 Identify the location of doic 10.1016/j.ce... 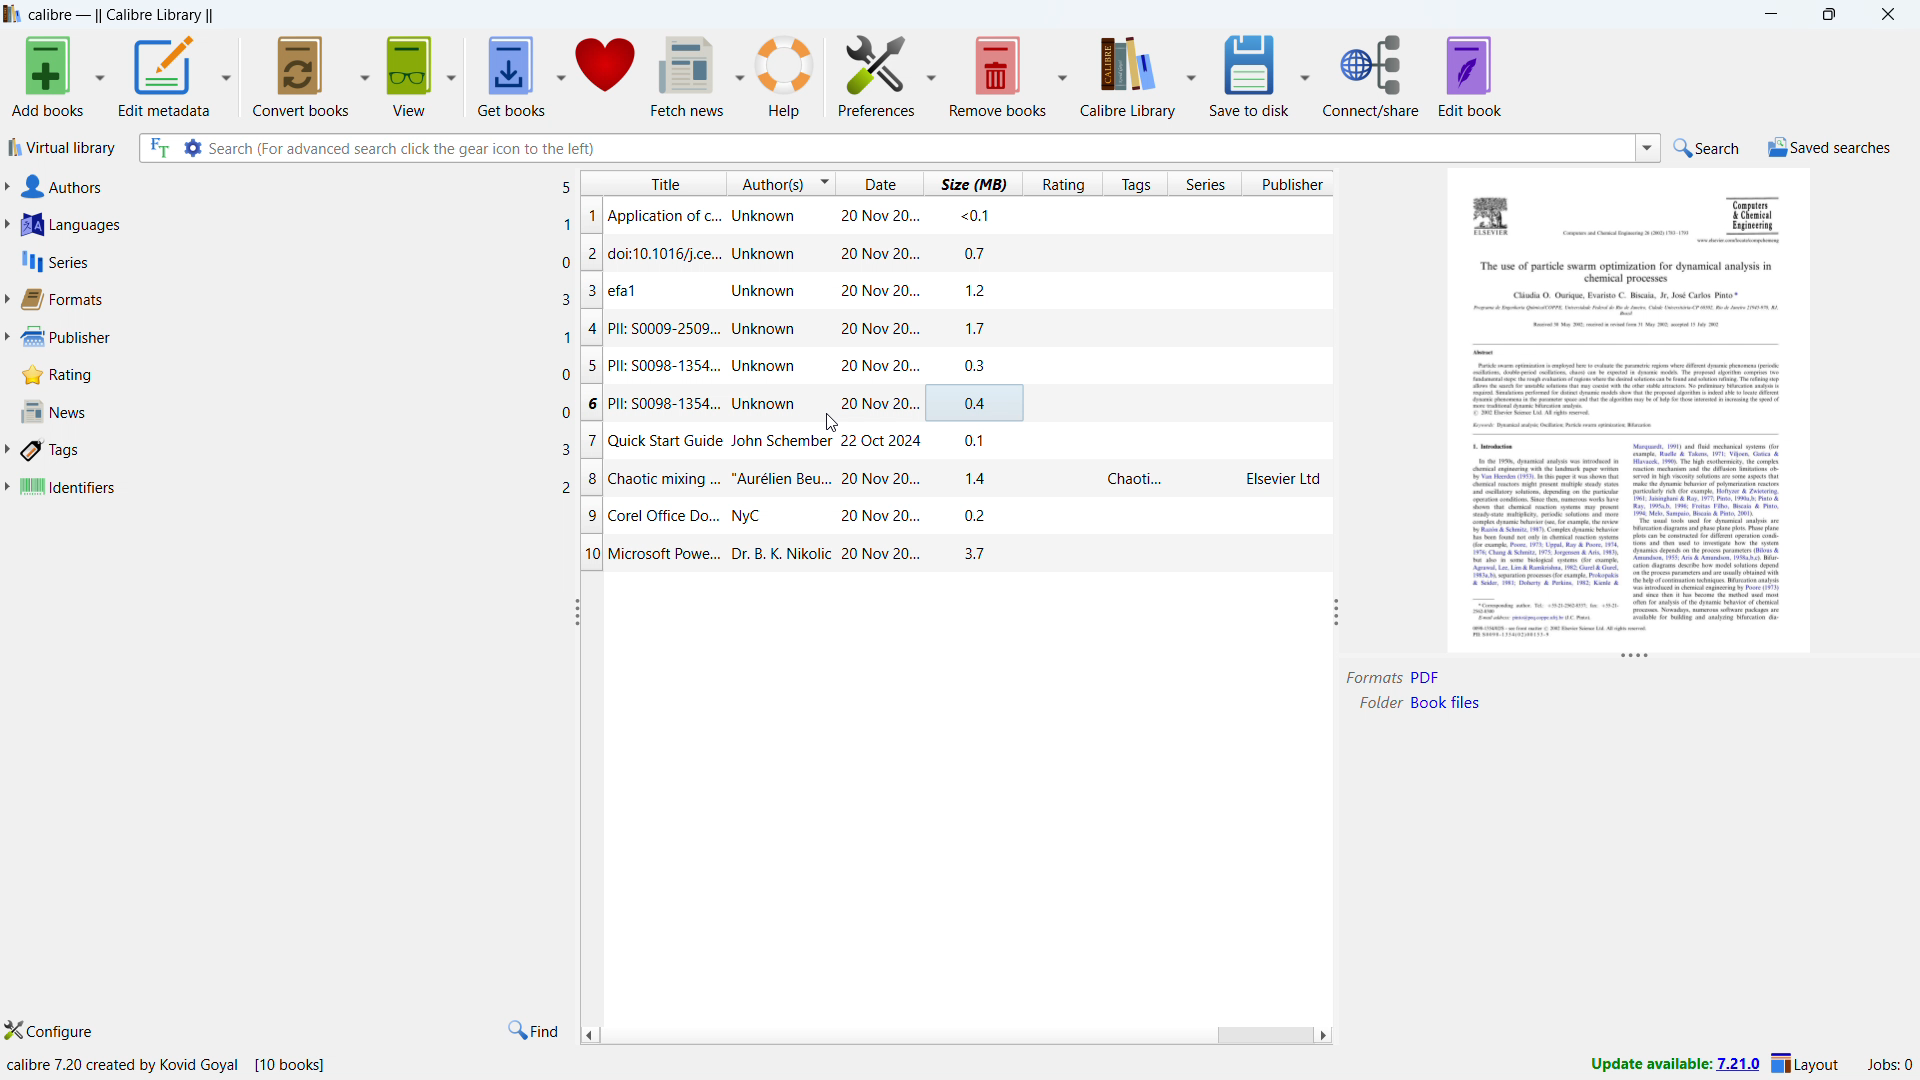
(908, 252).